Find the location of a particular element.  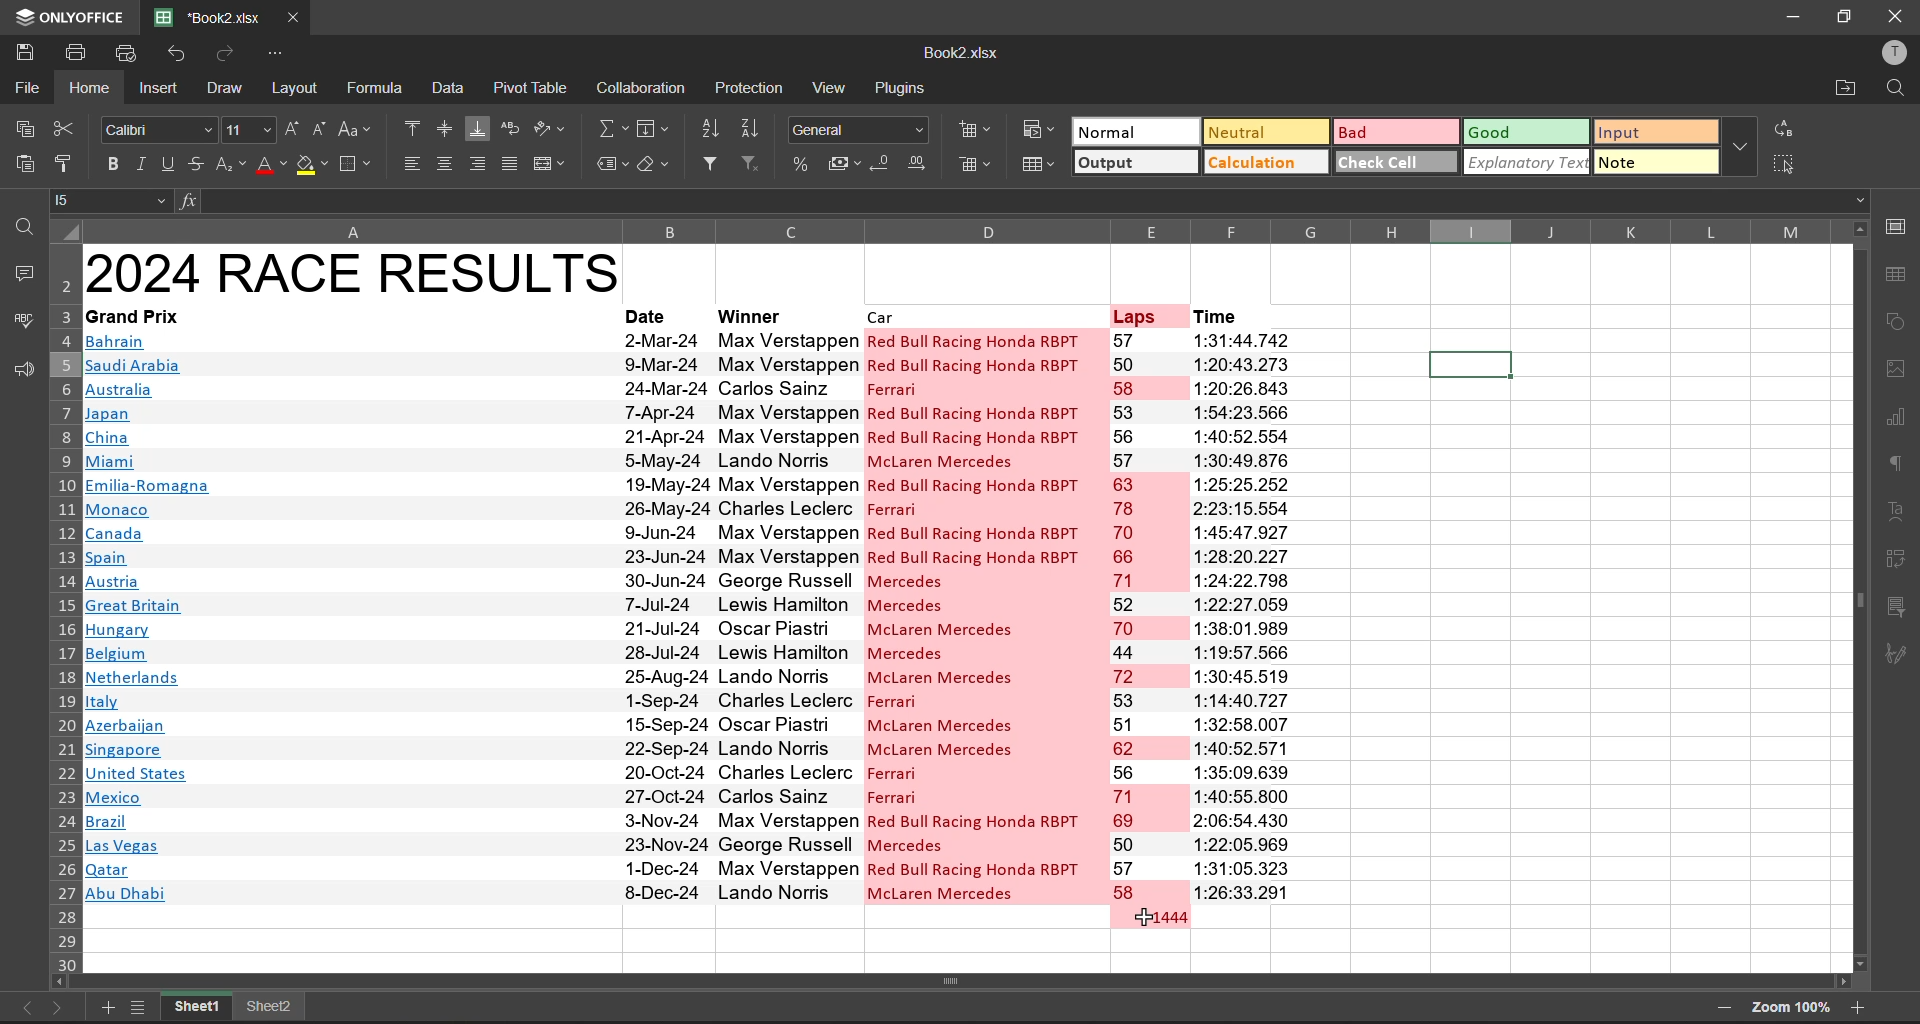

copy is located at coordinates (22, 125).